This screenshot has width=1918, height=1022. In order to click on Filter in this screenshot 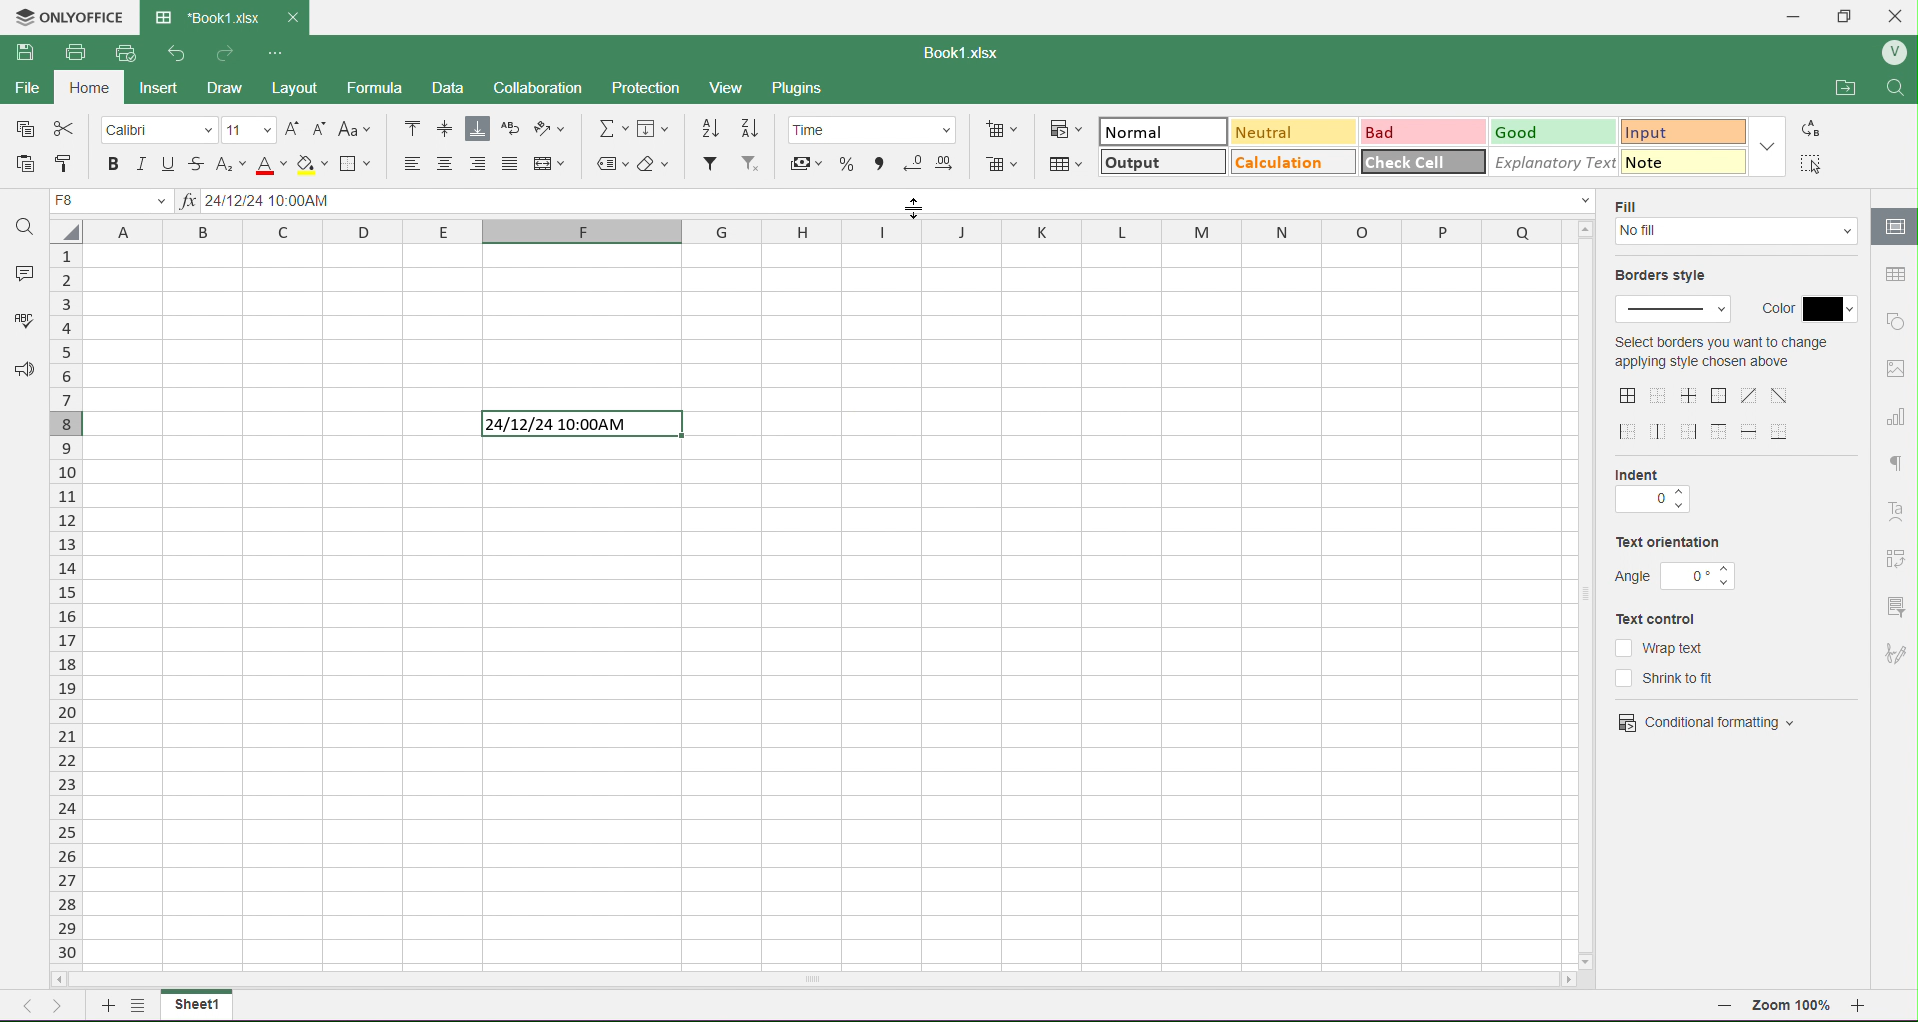, I will do `click(709, 164)`.